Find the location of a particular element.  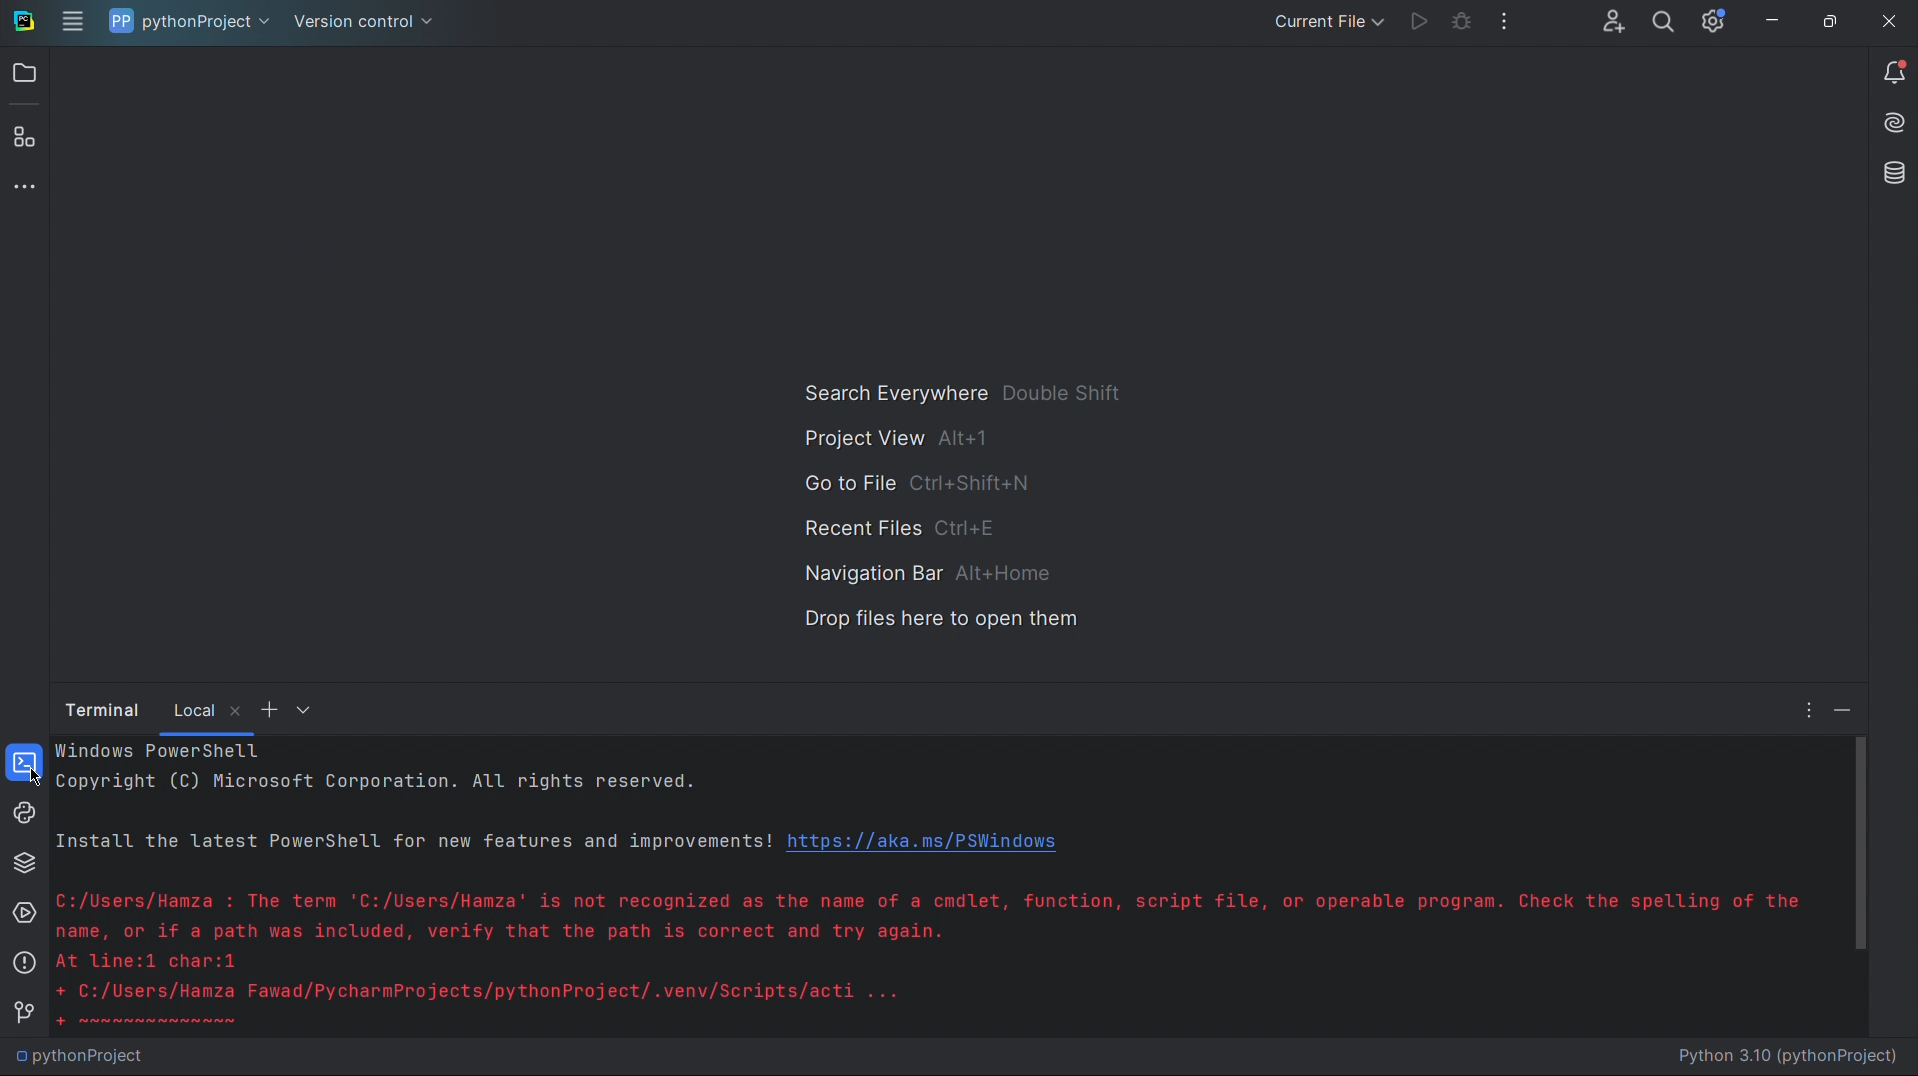

Codes is located at coordinates (947, 889).